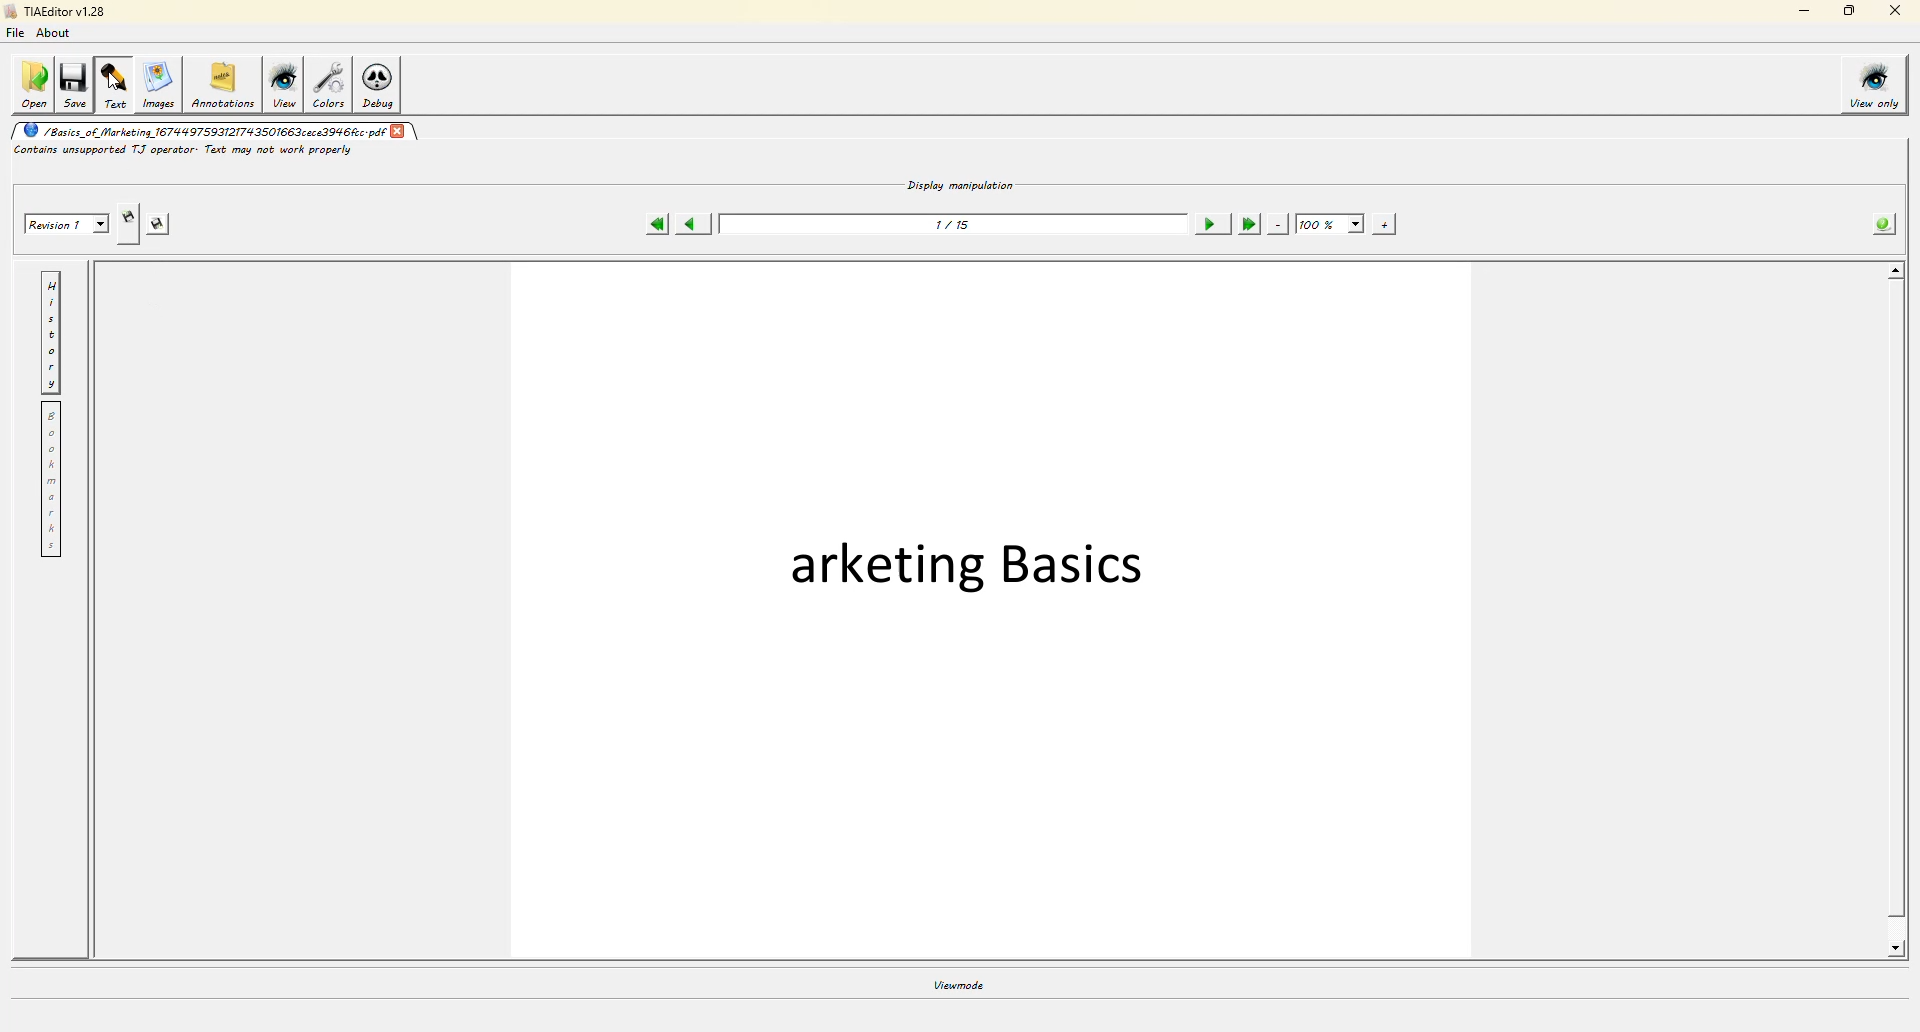 This screenshot has width=1920, height=1032. I want to click on open, so click(32, 83).